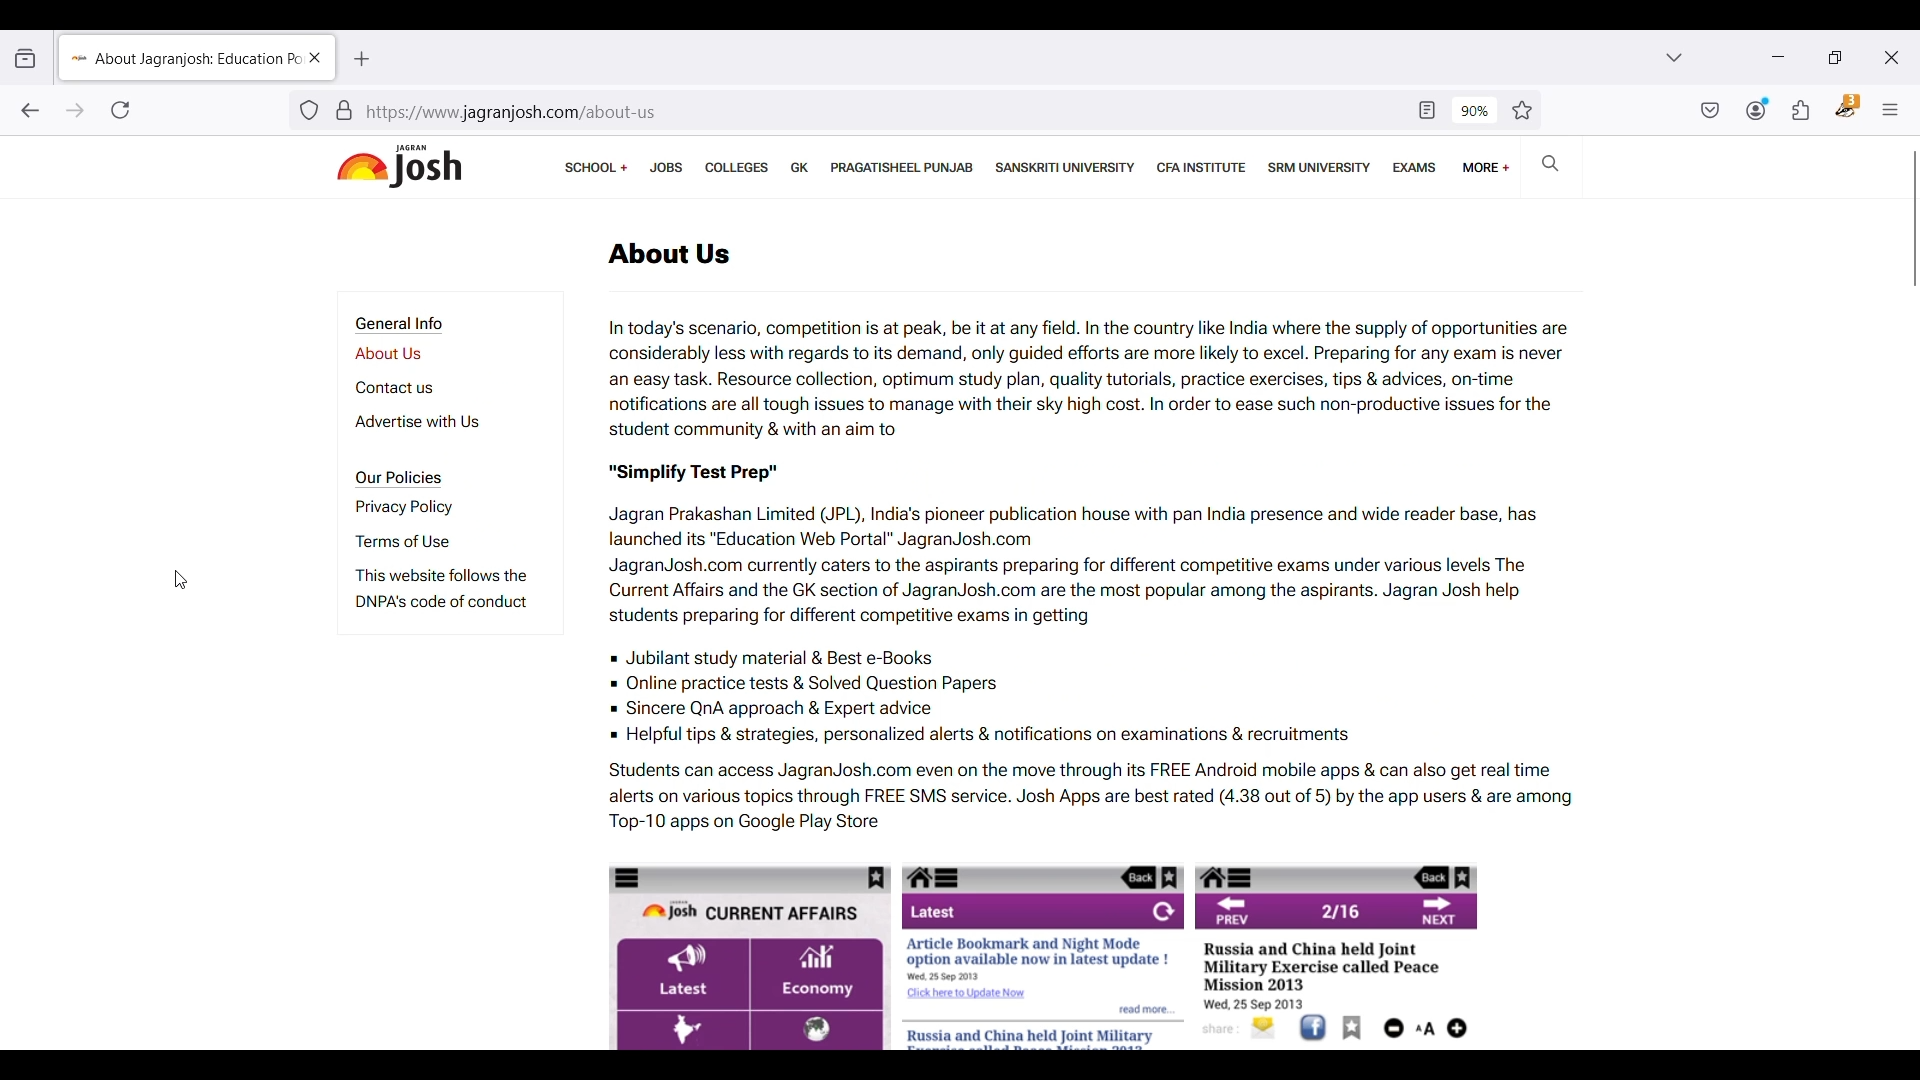  I want to click on Terms of use page, so click(432, 541).